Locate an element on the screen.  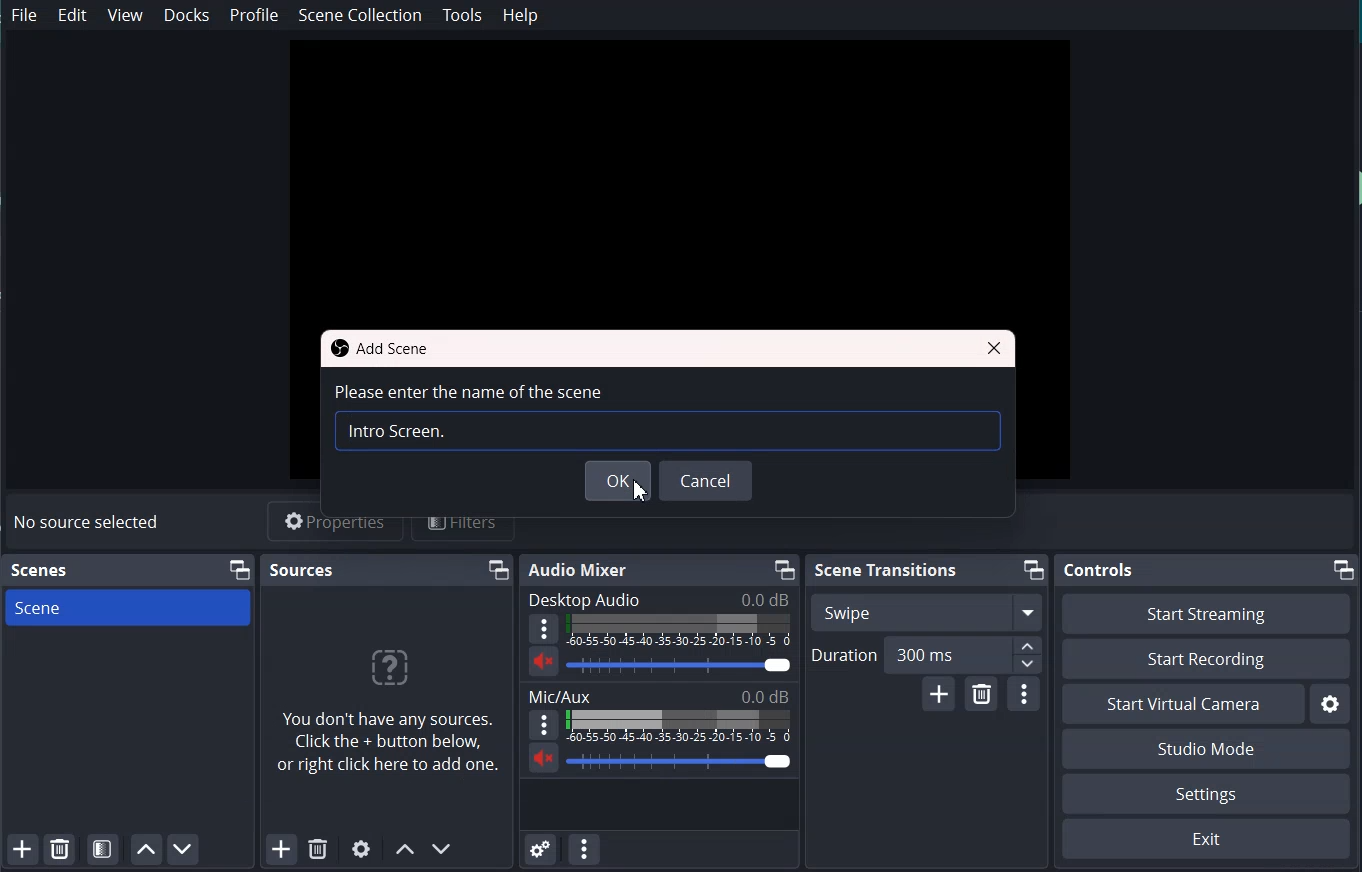
Duration is located at coordinates (926, 655).